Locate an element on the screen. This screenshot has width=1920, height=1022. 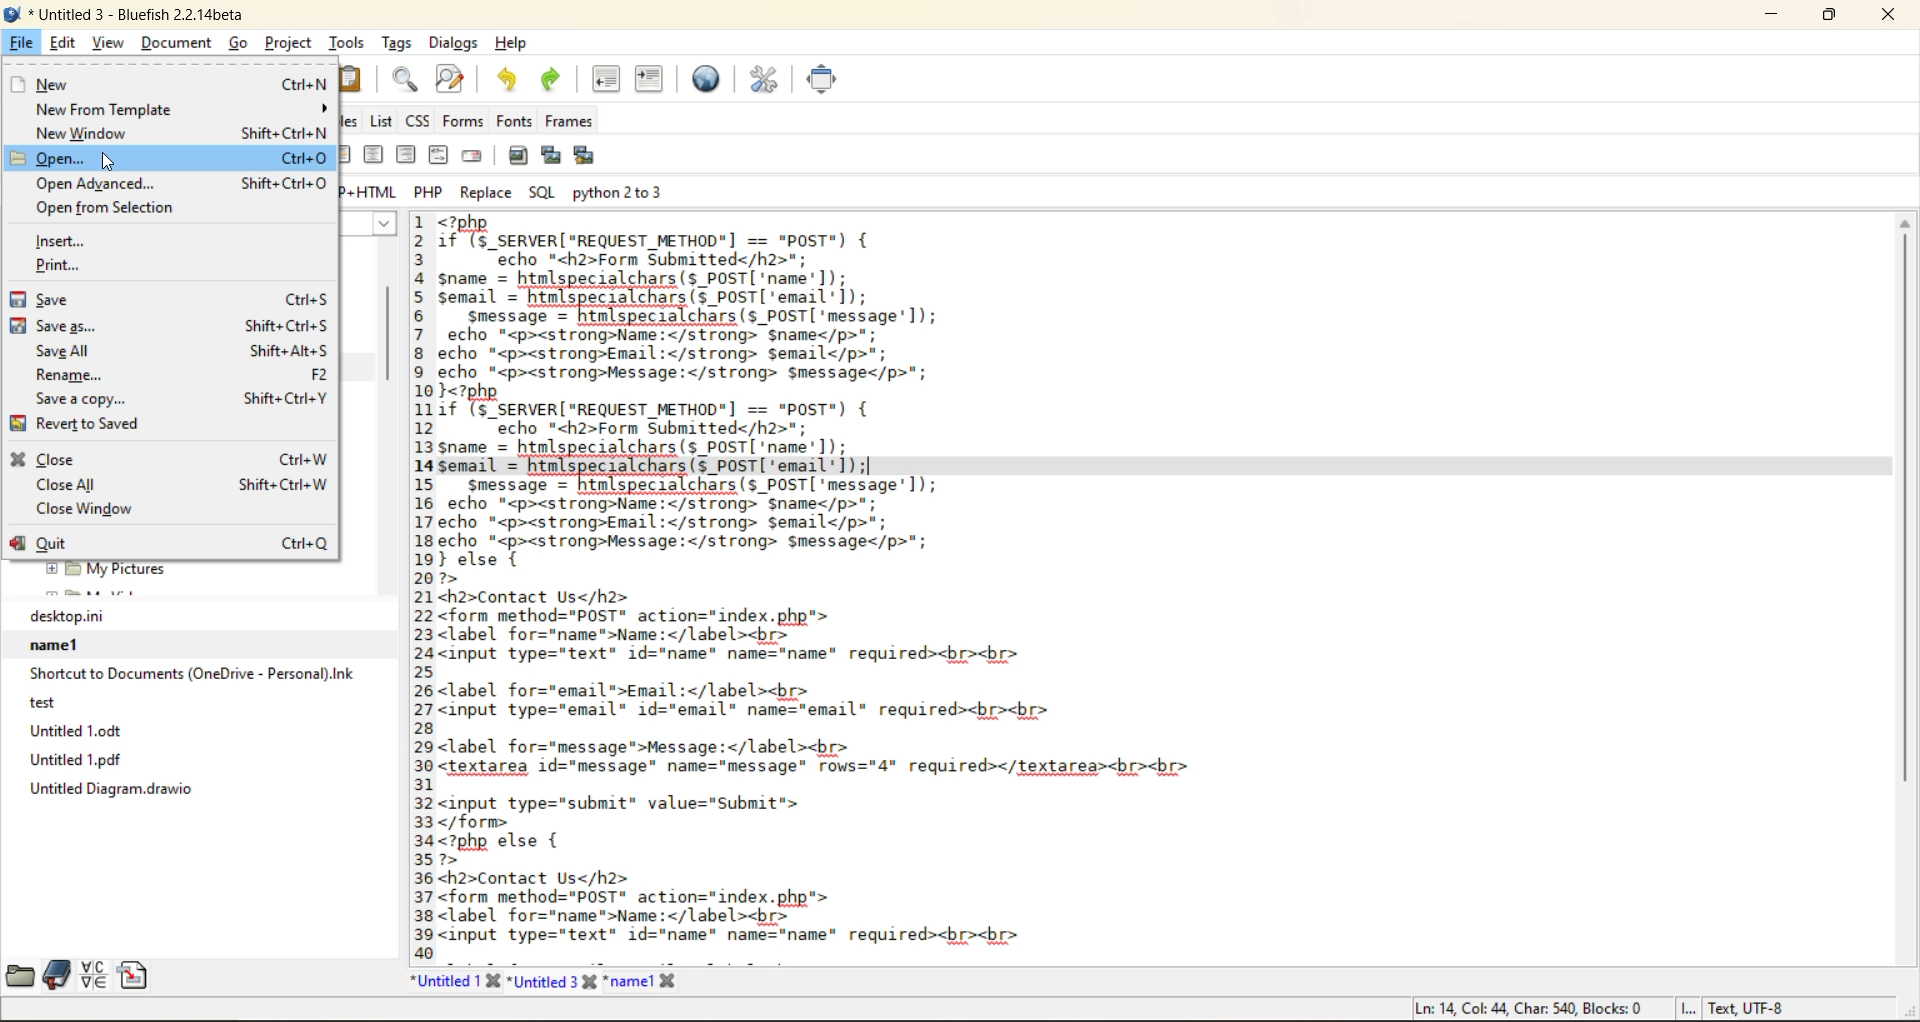
file browser is located at coordinates (18, 975).